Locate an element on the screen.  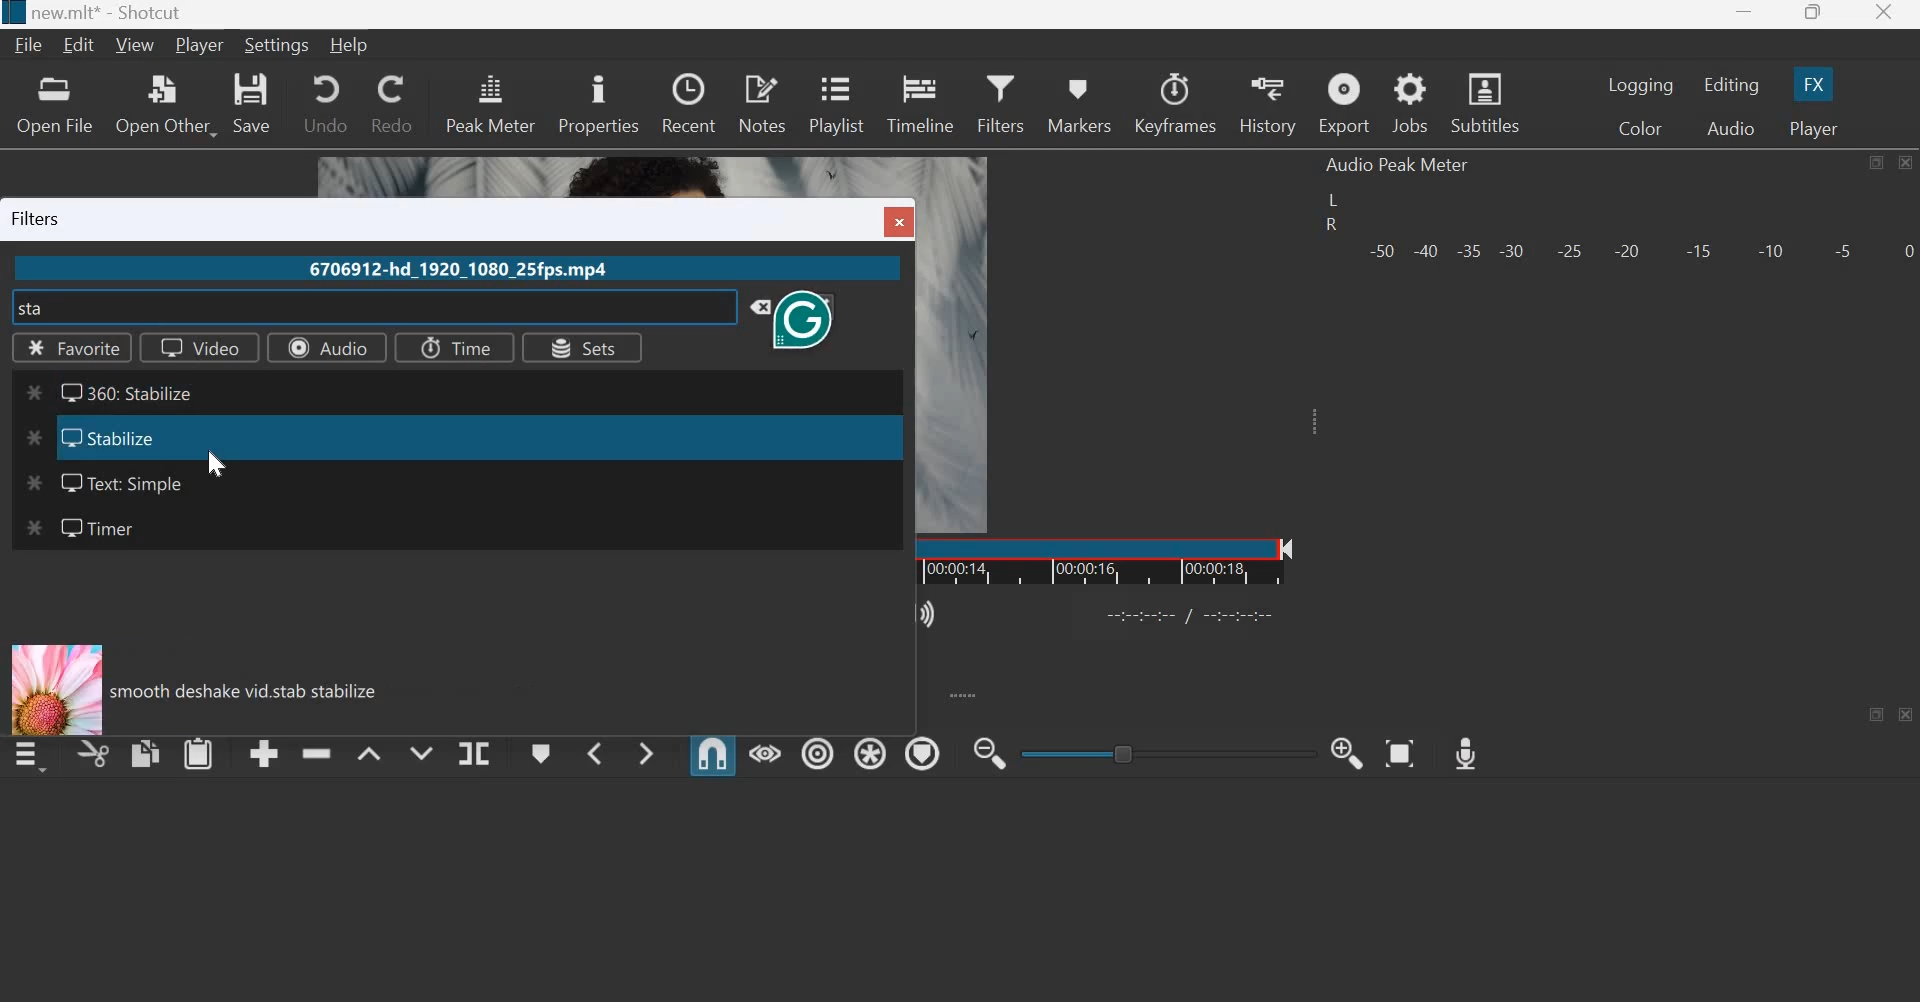
expand is located at coordinates (1321, 429).